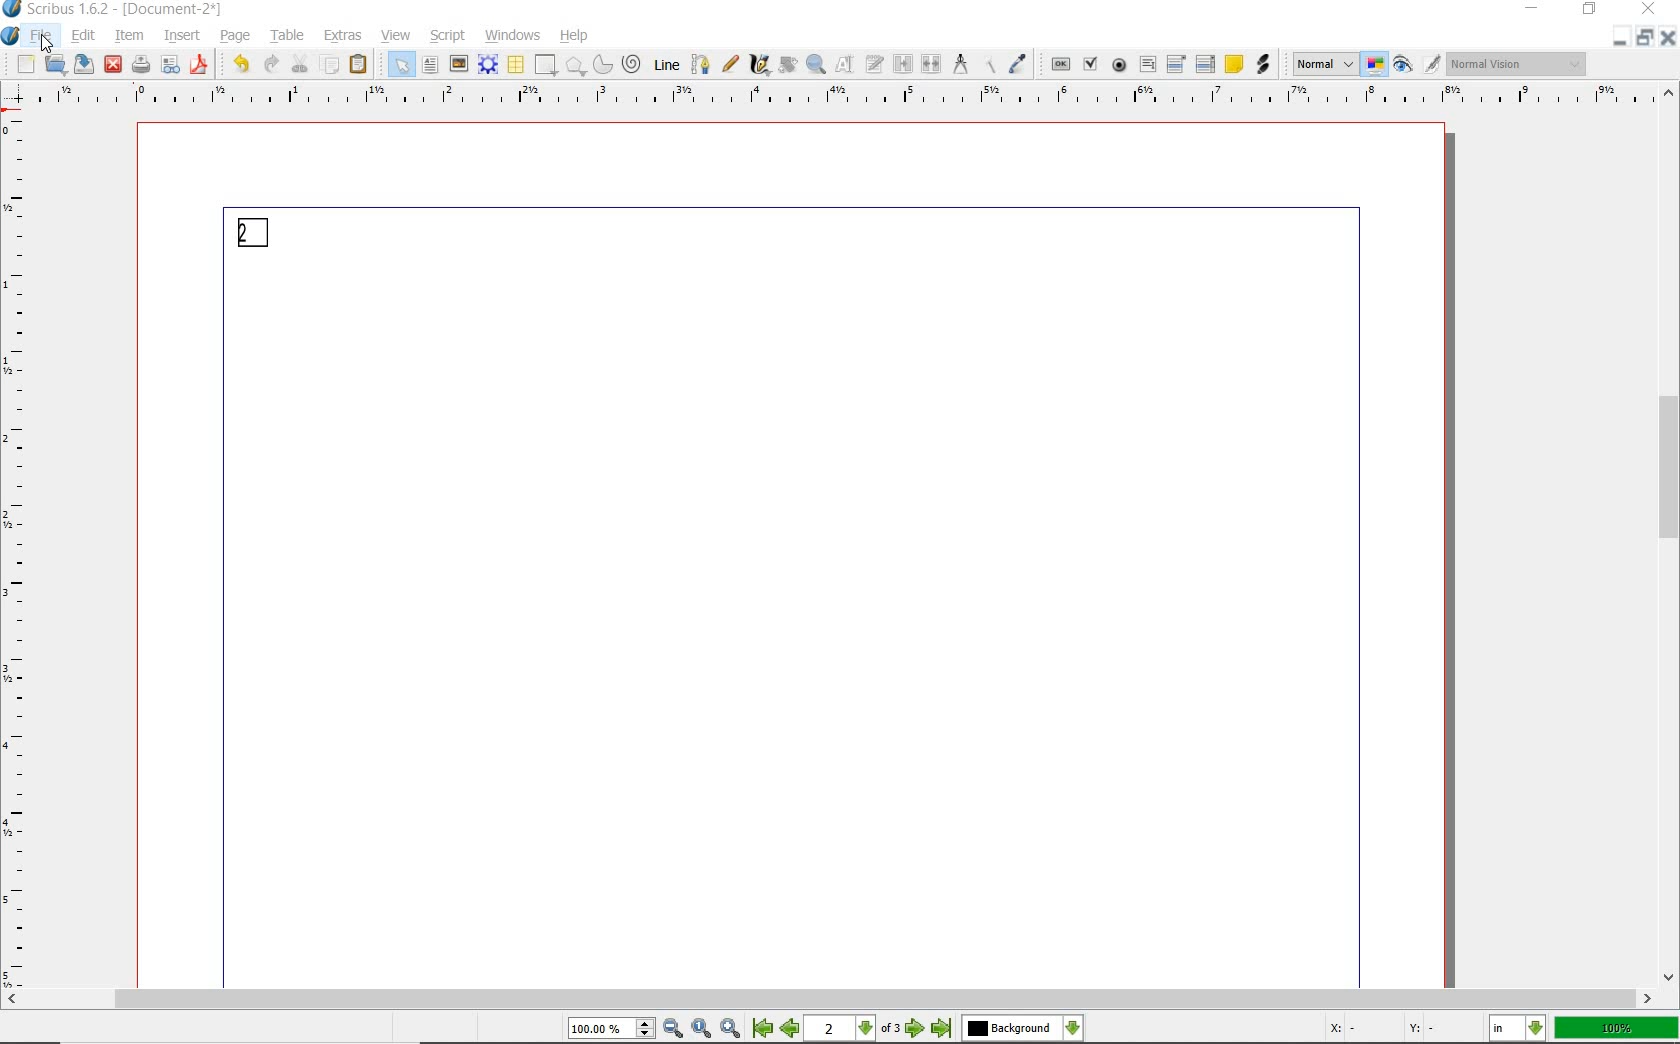 The width and height of the screenshot is (1680, 1044). Describe the element at coordinates (931, 64) in the screenshot. I see `unlink text frames` at that location.